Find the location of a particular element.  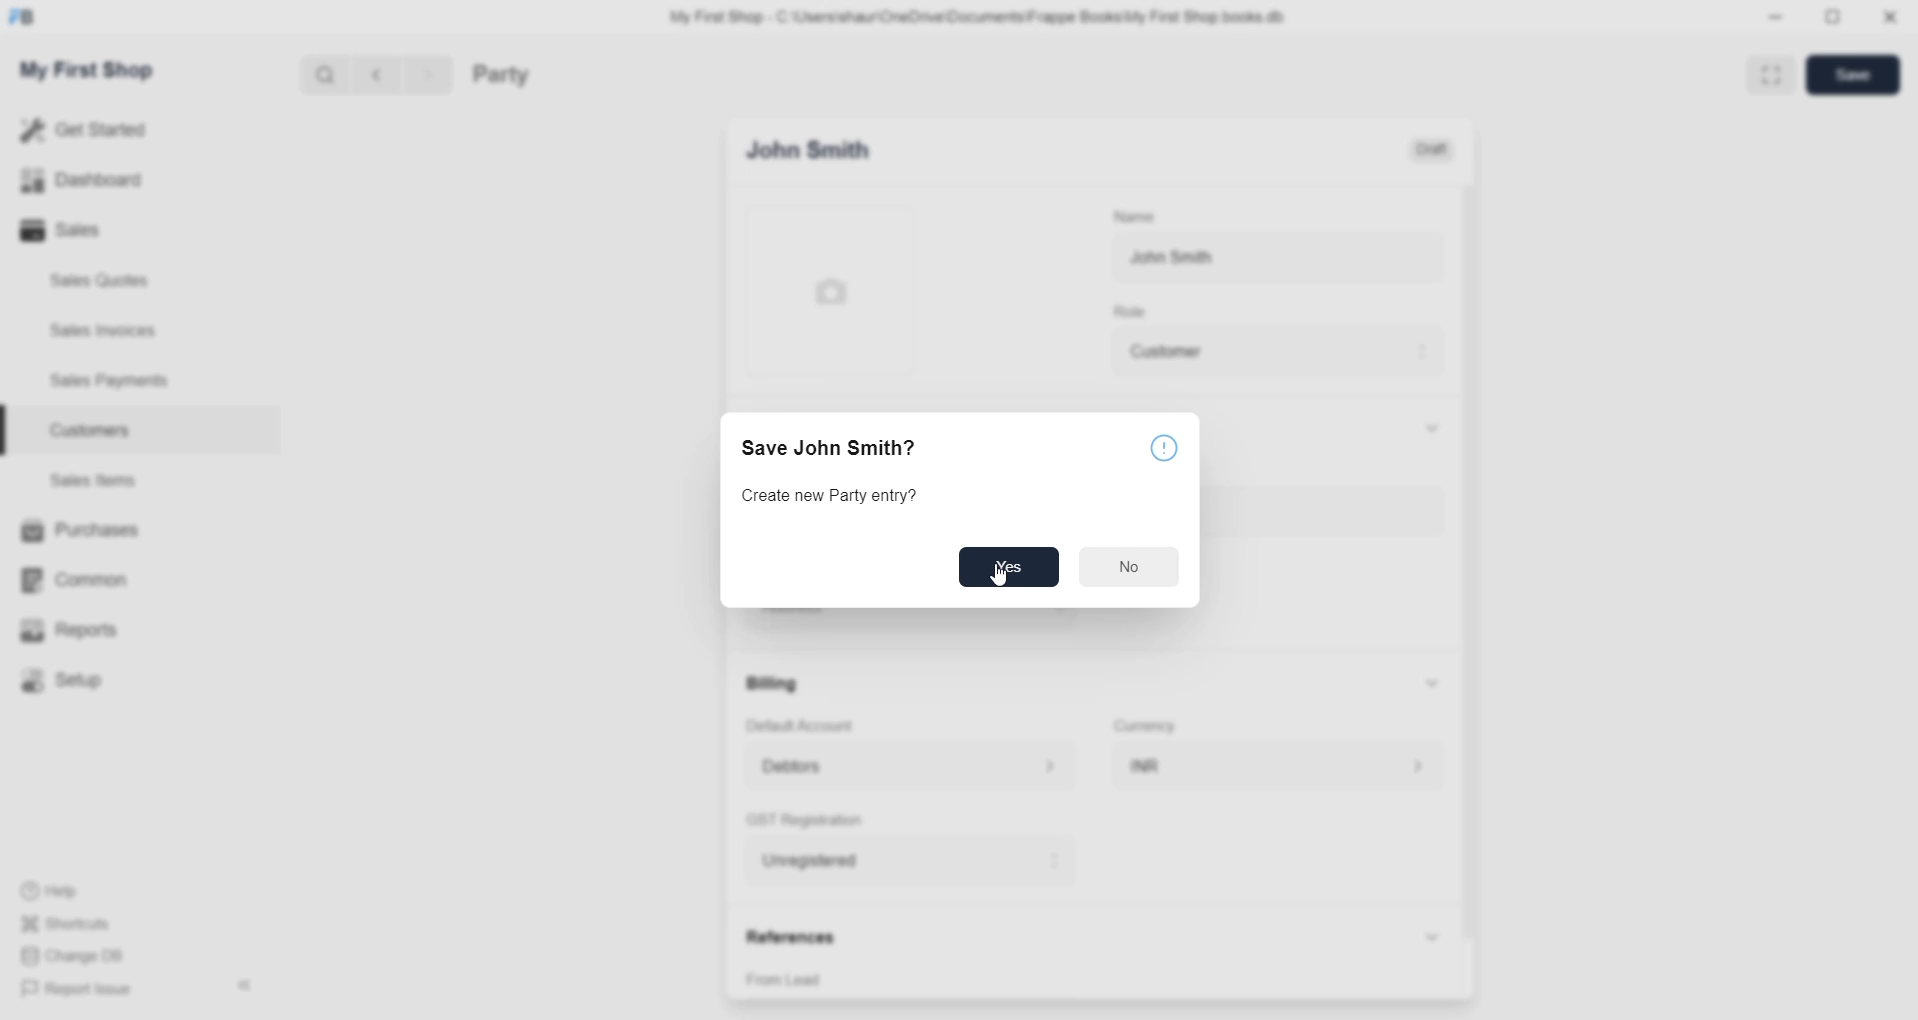

Create new Party ever? is located at coordinates (835, 496).